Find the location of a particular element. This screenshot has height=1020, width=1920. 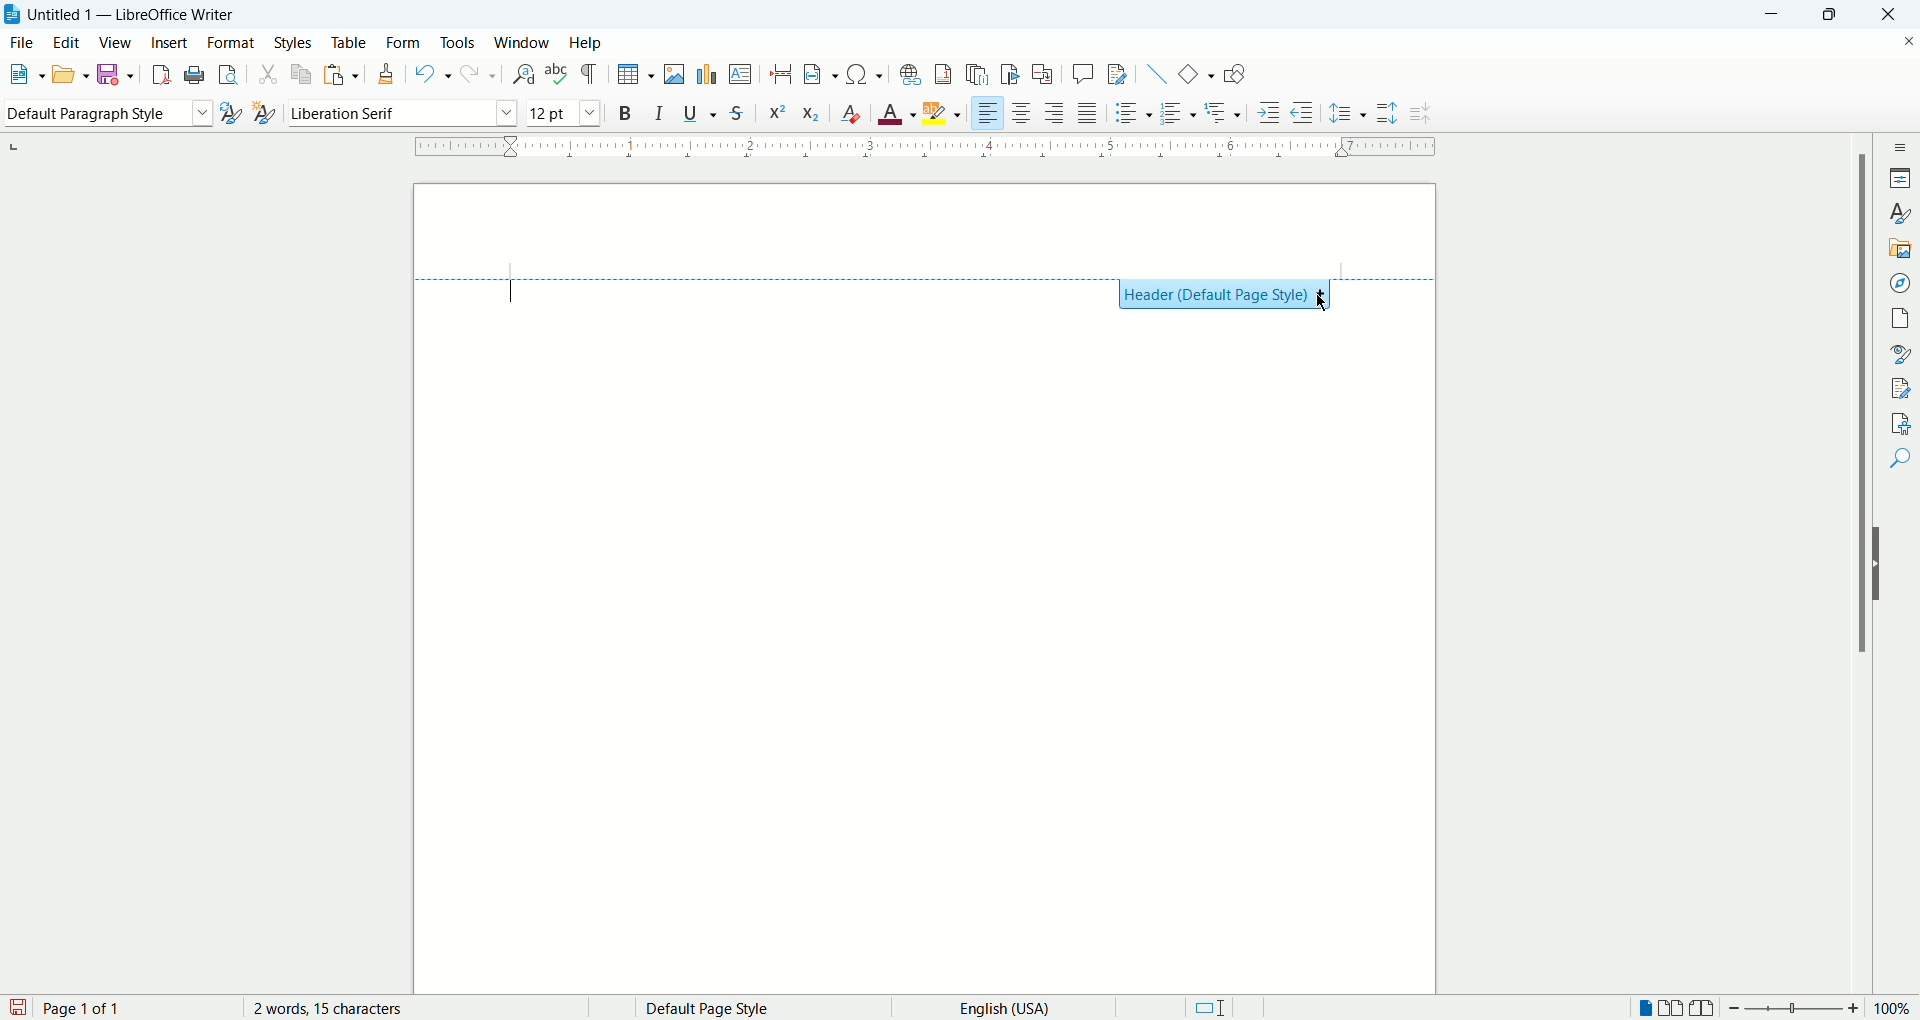

file is located at coordinates (23, 42).